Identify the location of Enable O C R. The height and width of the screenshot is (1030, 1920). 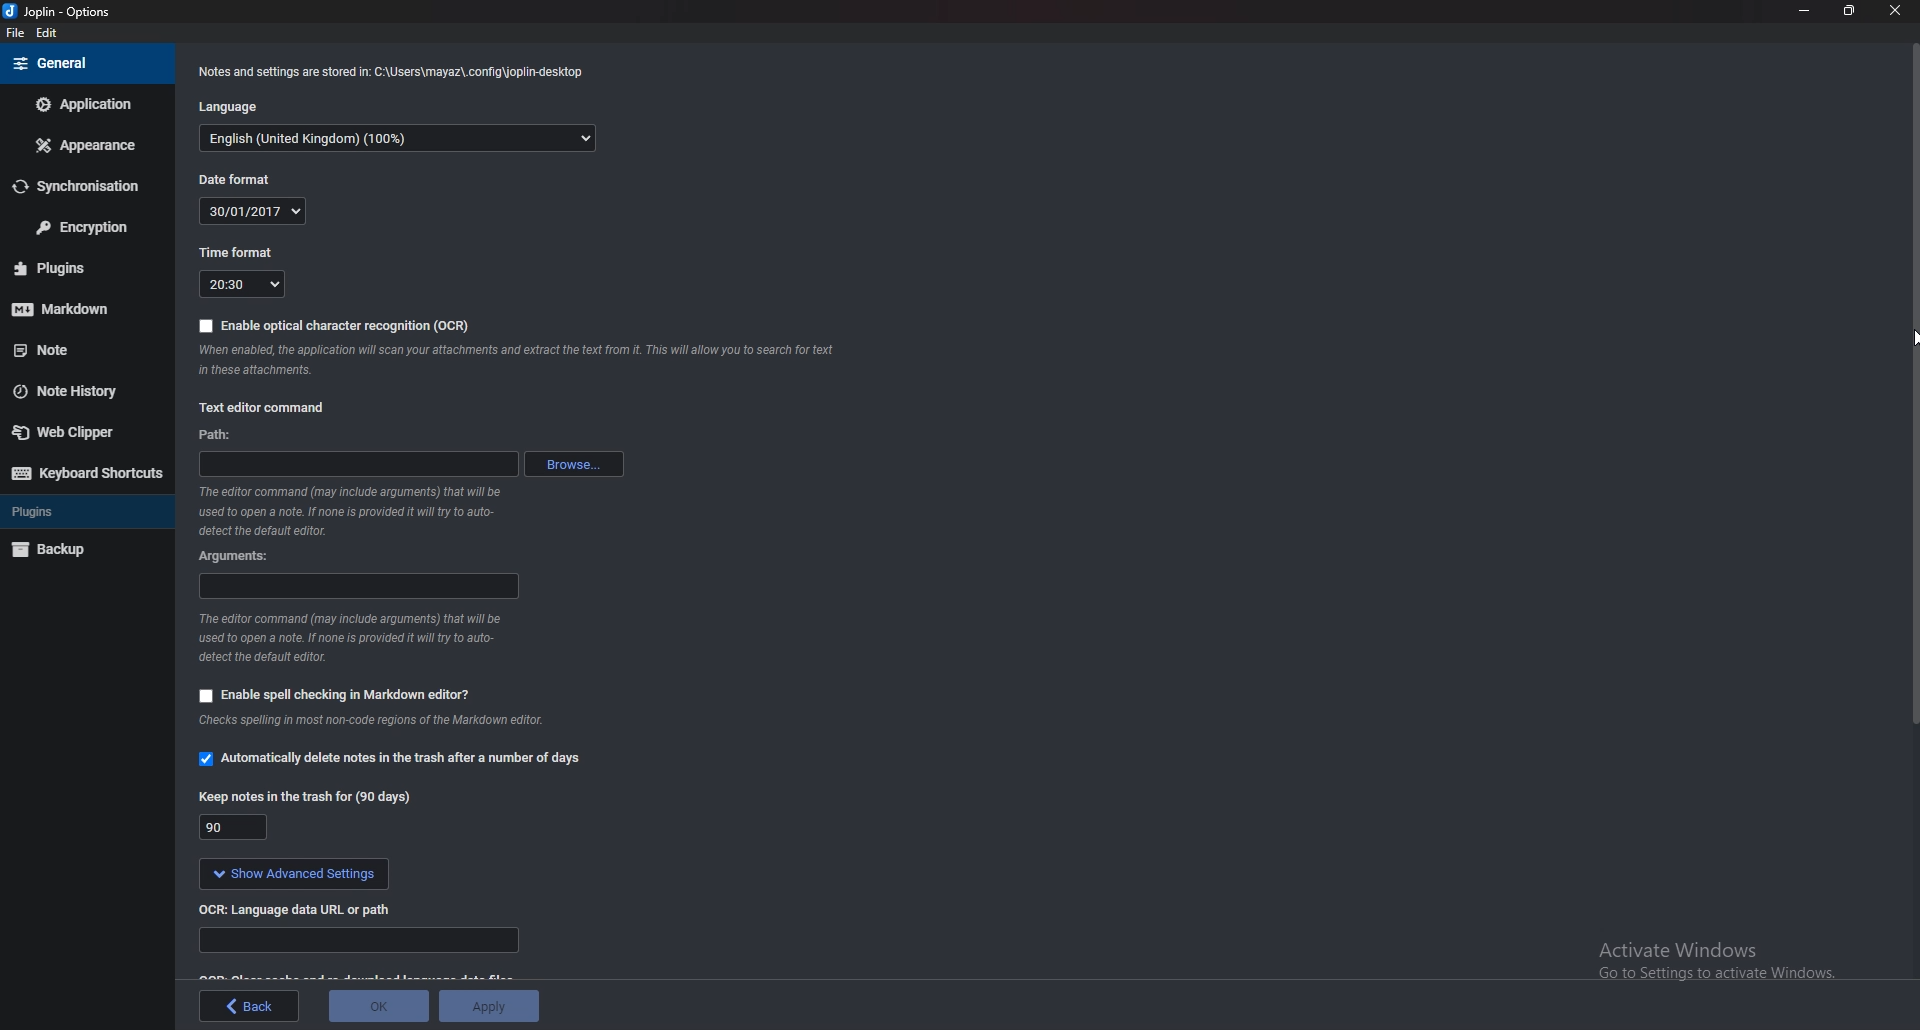
(332, 326).